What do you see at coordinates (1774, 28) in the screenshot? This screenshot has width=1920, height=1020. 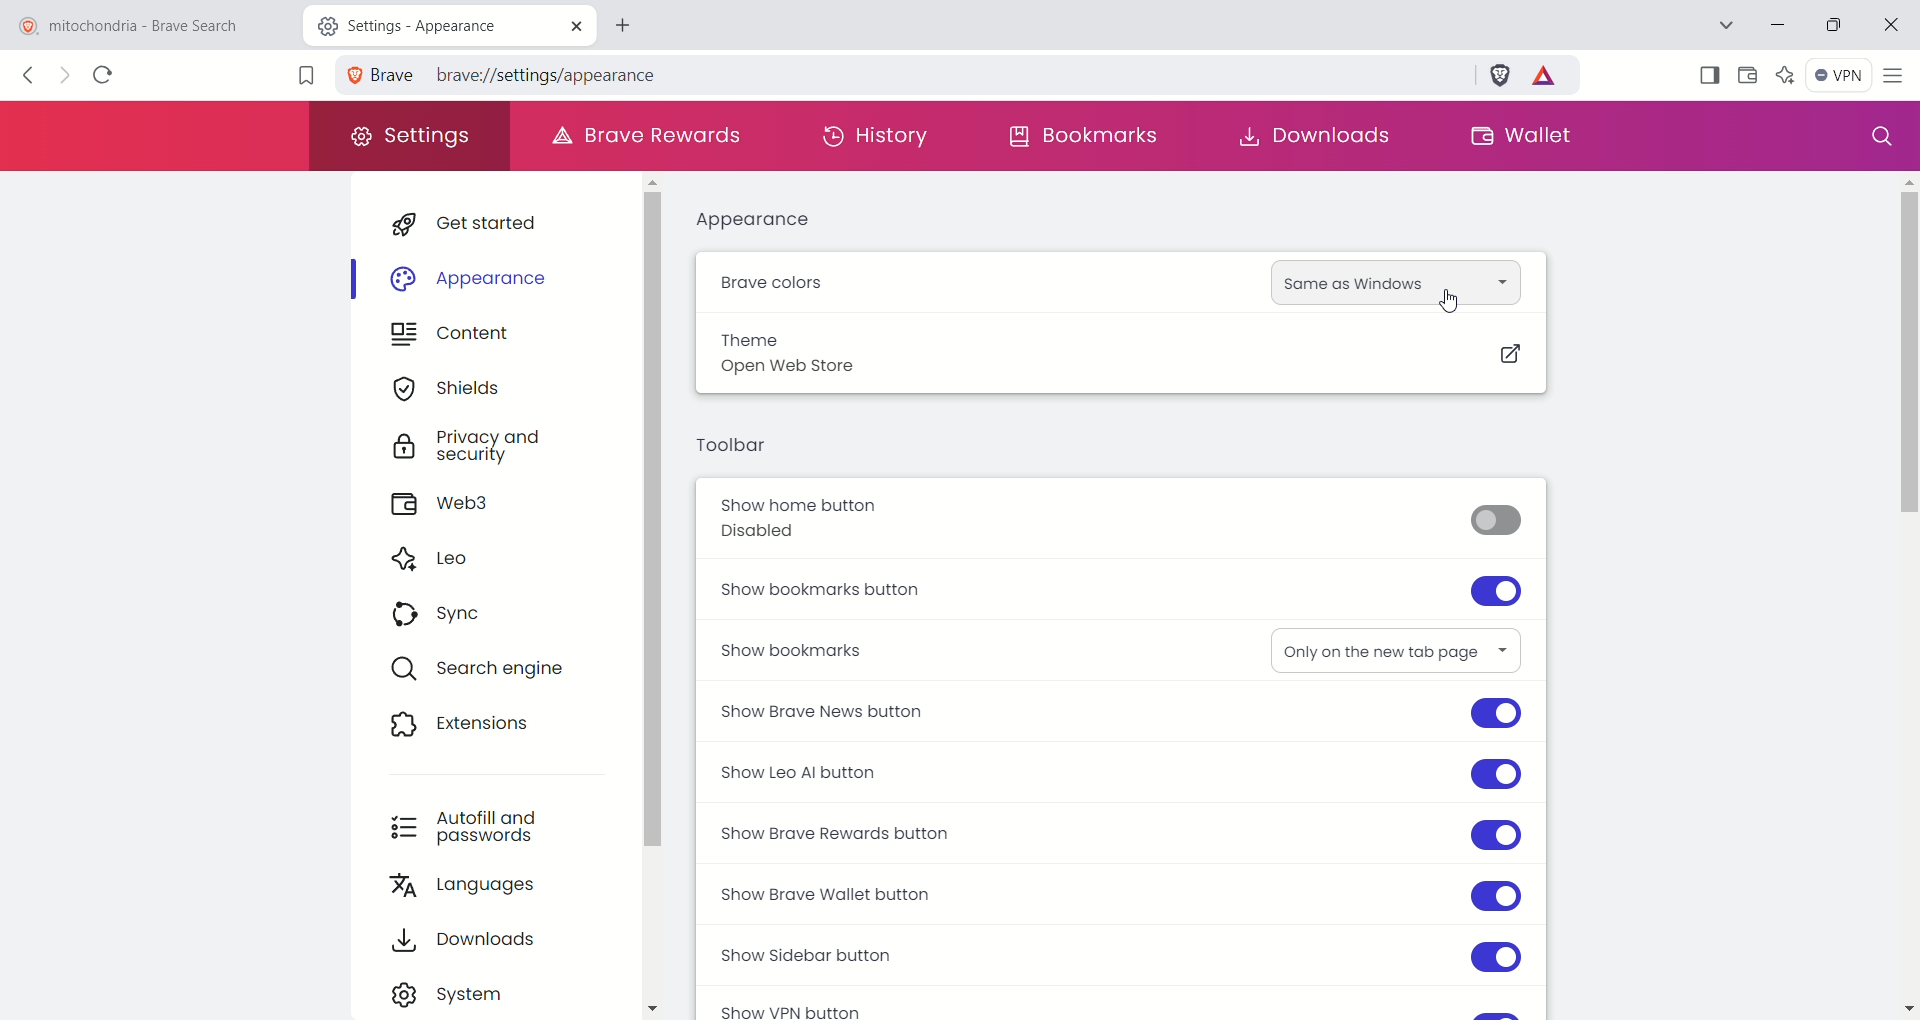 I see `minimize` at bounding box center [1774, 28].